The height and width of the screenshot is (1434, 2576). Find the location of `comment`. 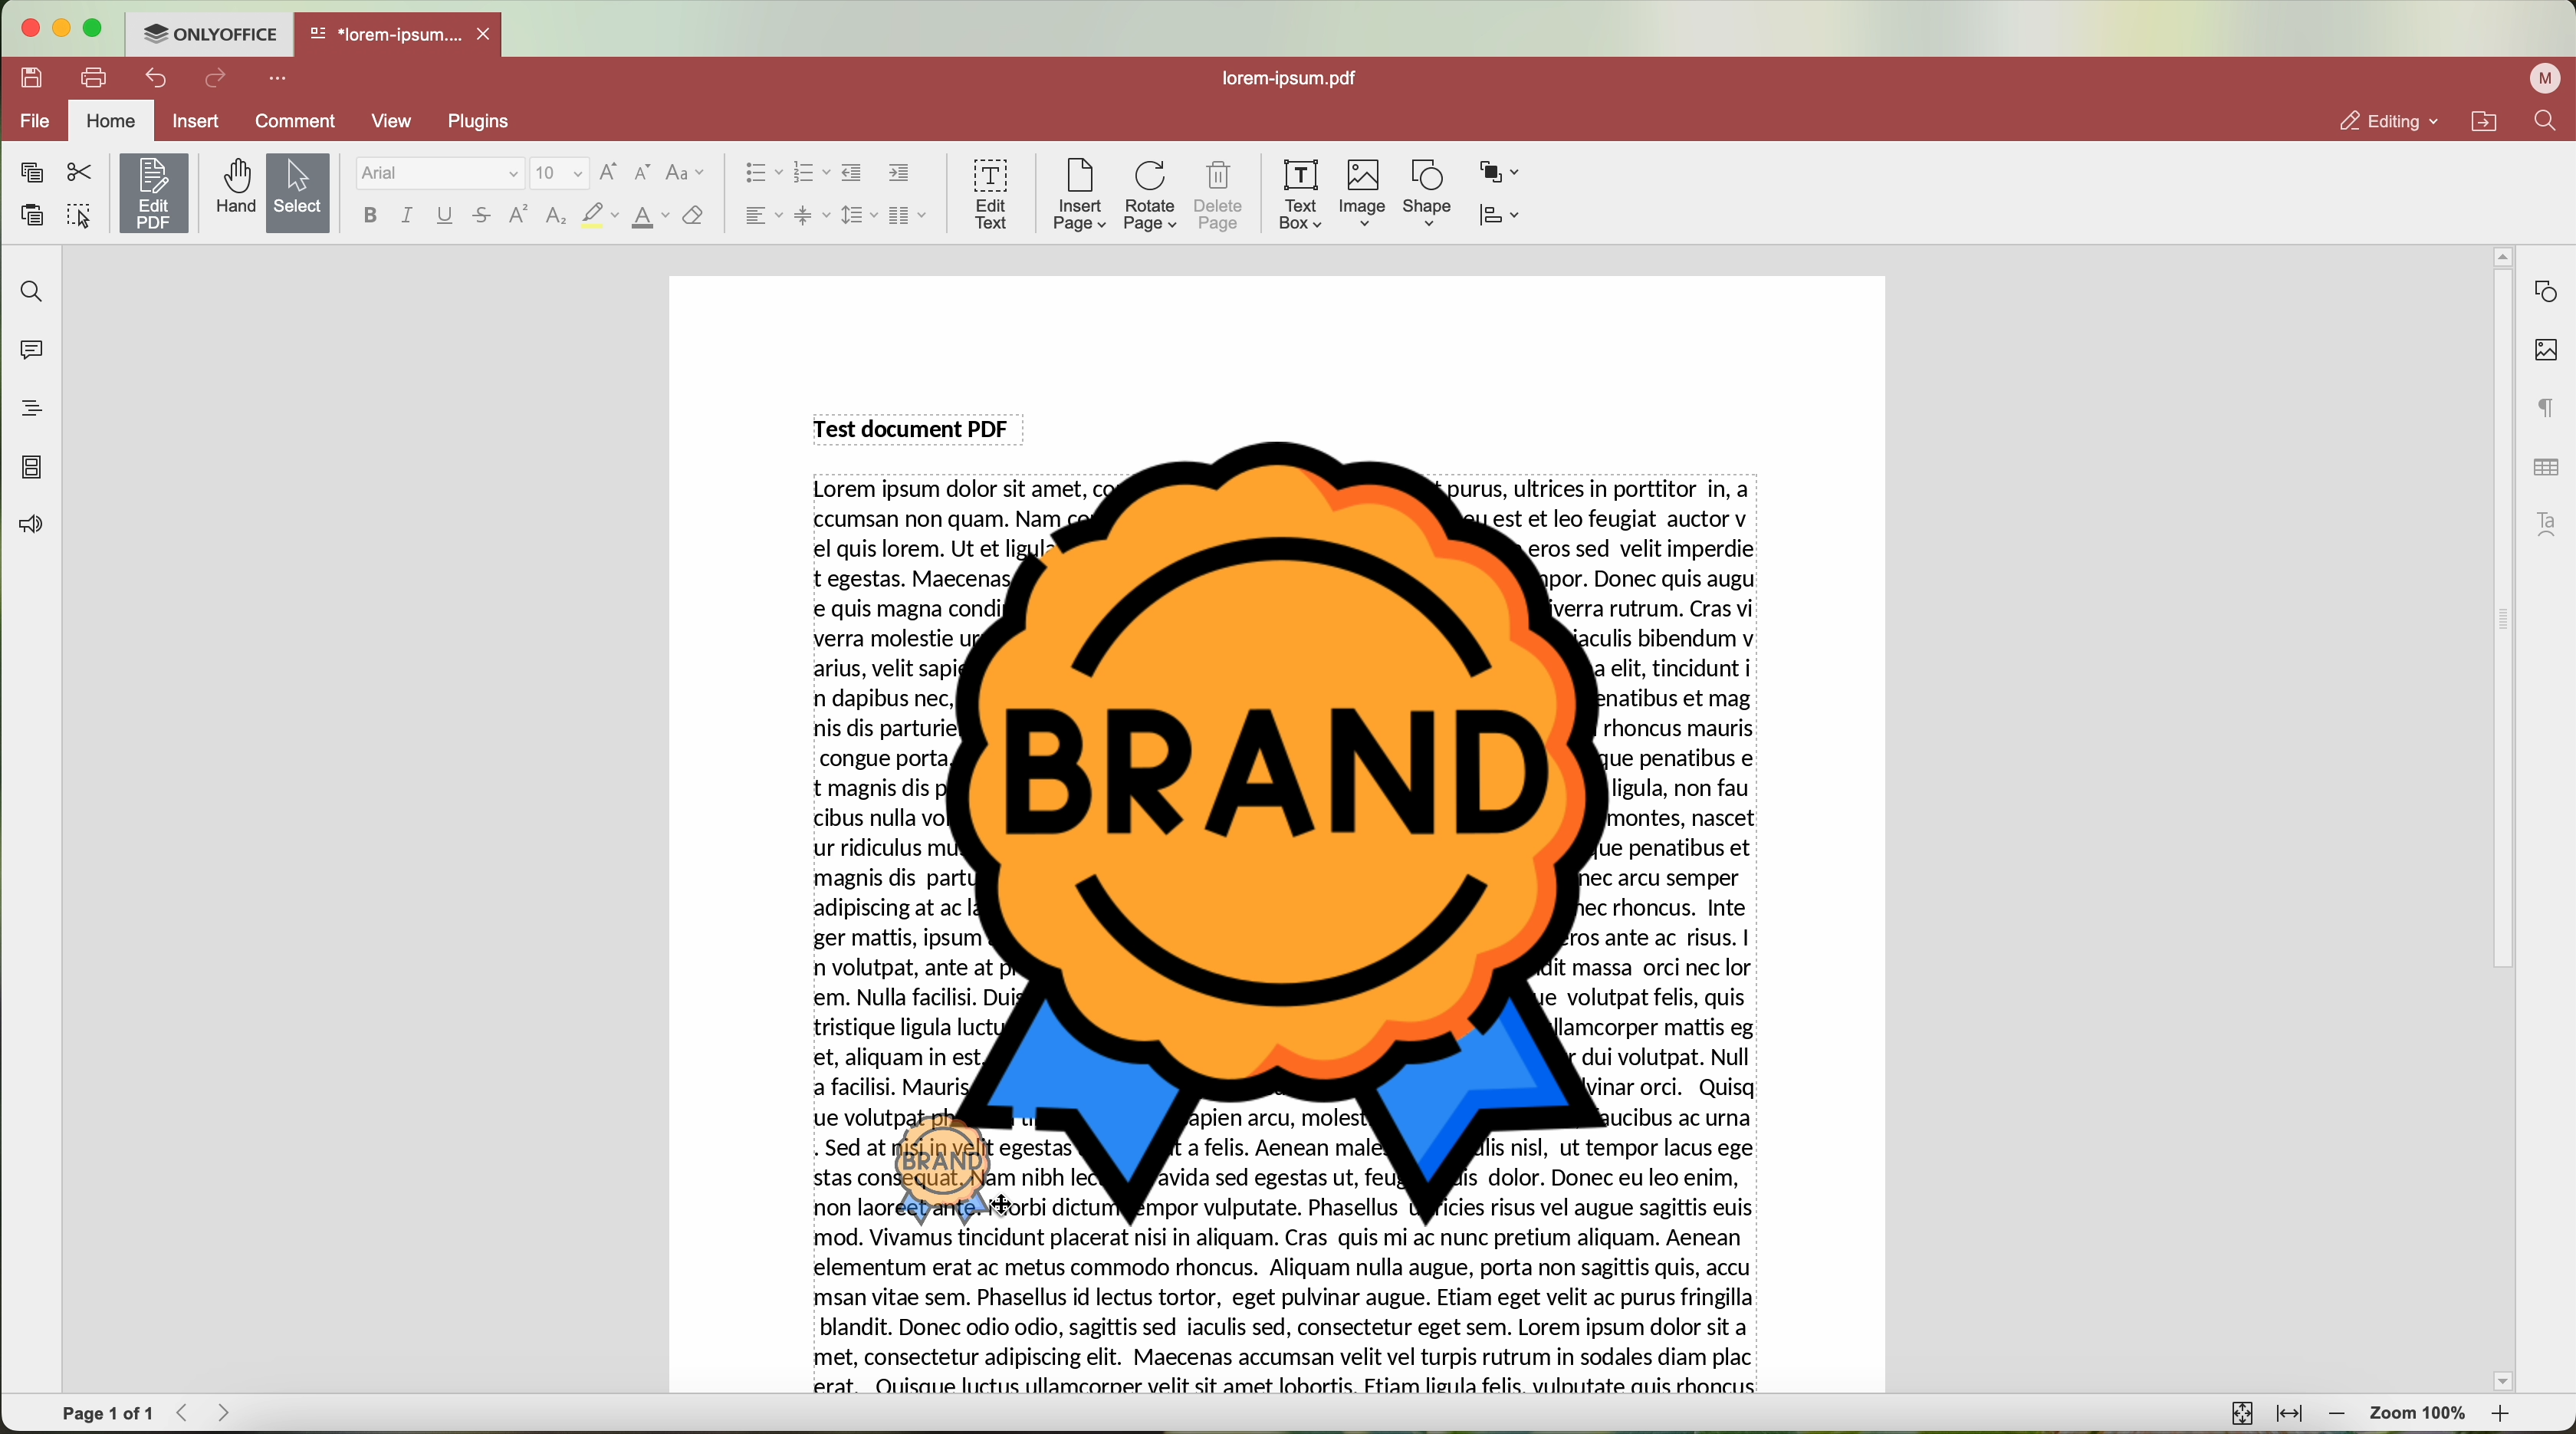

comment is located at coordinates (299, 124).